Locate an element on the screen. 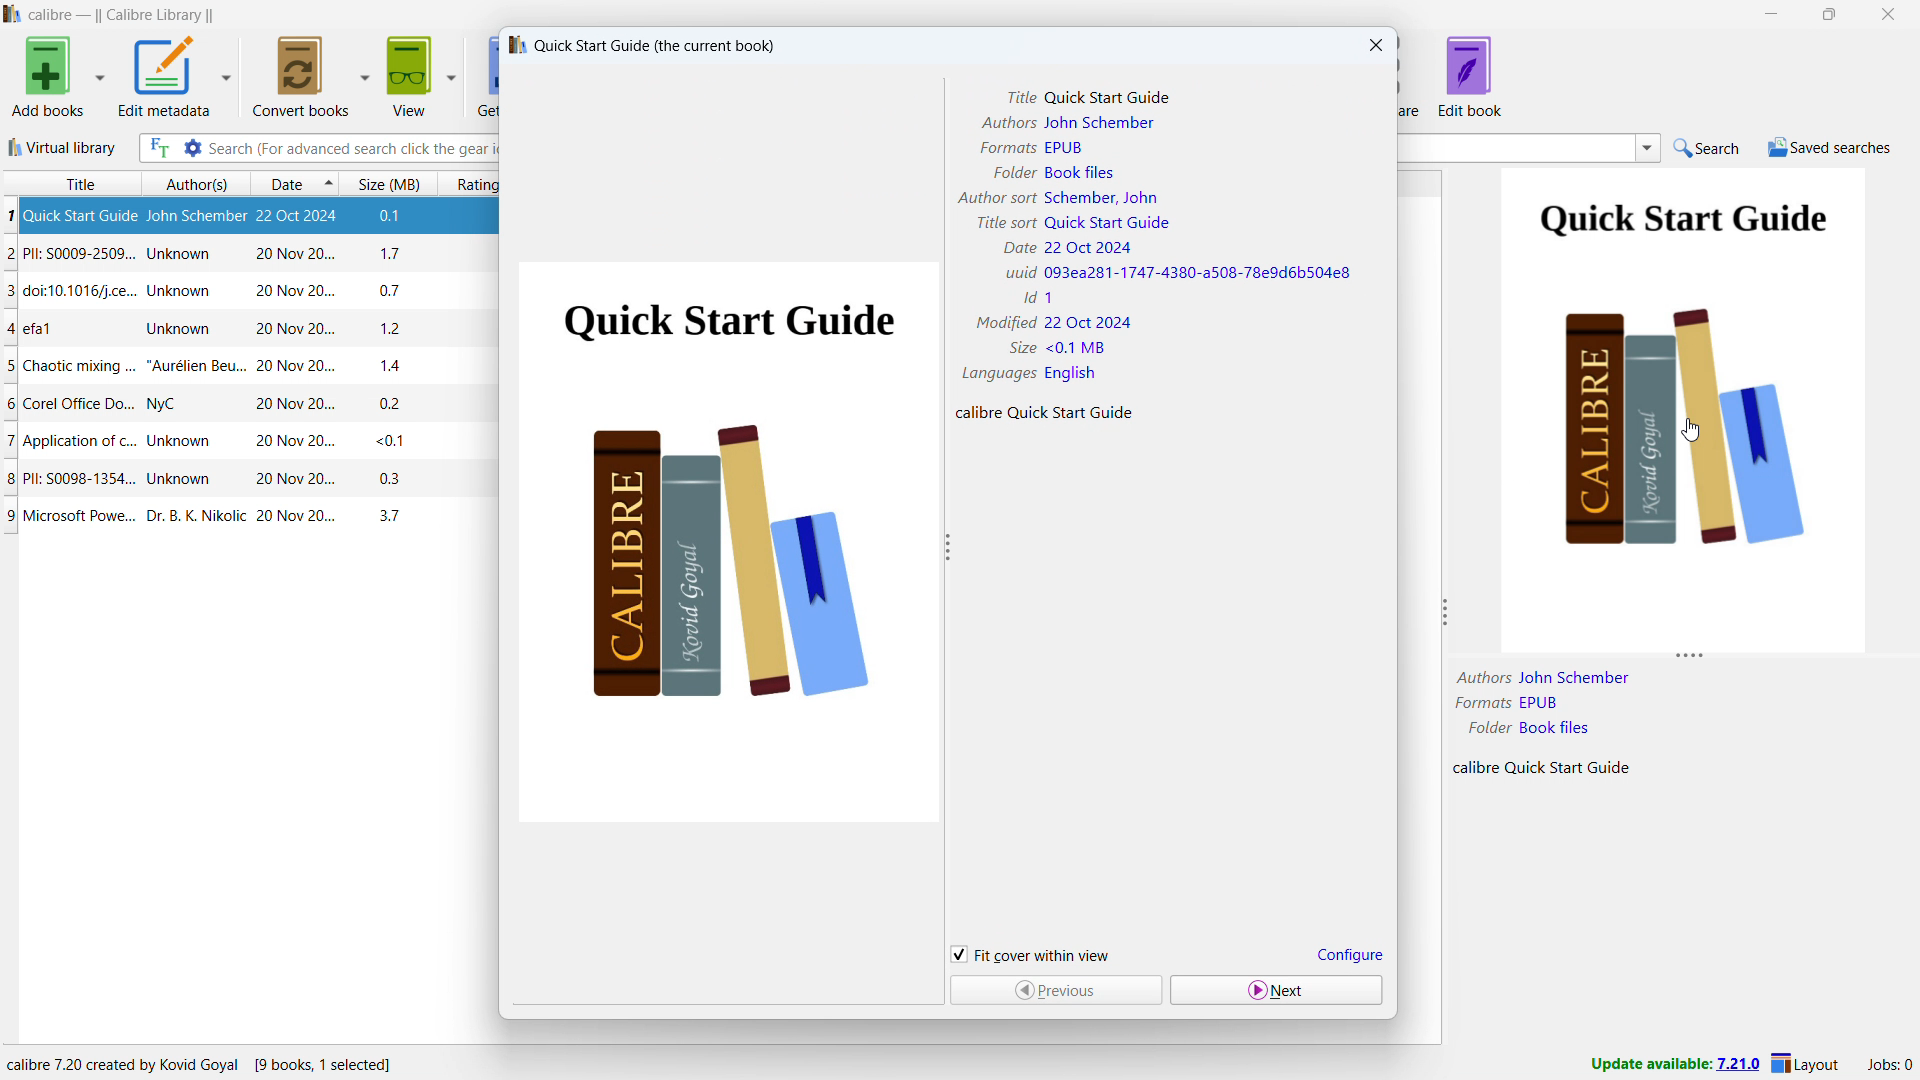 This screenshot has width=1920, height=1080. date is located at coordinates (282, 183).